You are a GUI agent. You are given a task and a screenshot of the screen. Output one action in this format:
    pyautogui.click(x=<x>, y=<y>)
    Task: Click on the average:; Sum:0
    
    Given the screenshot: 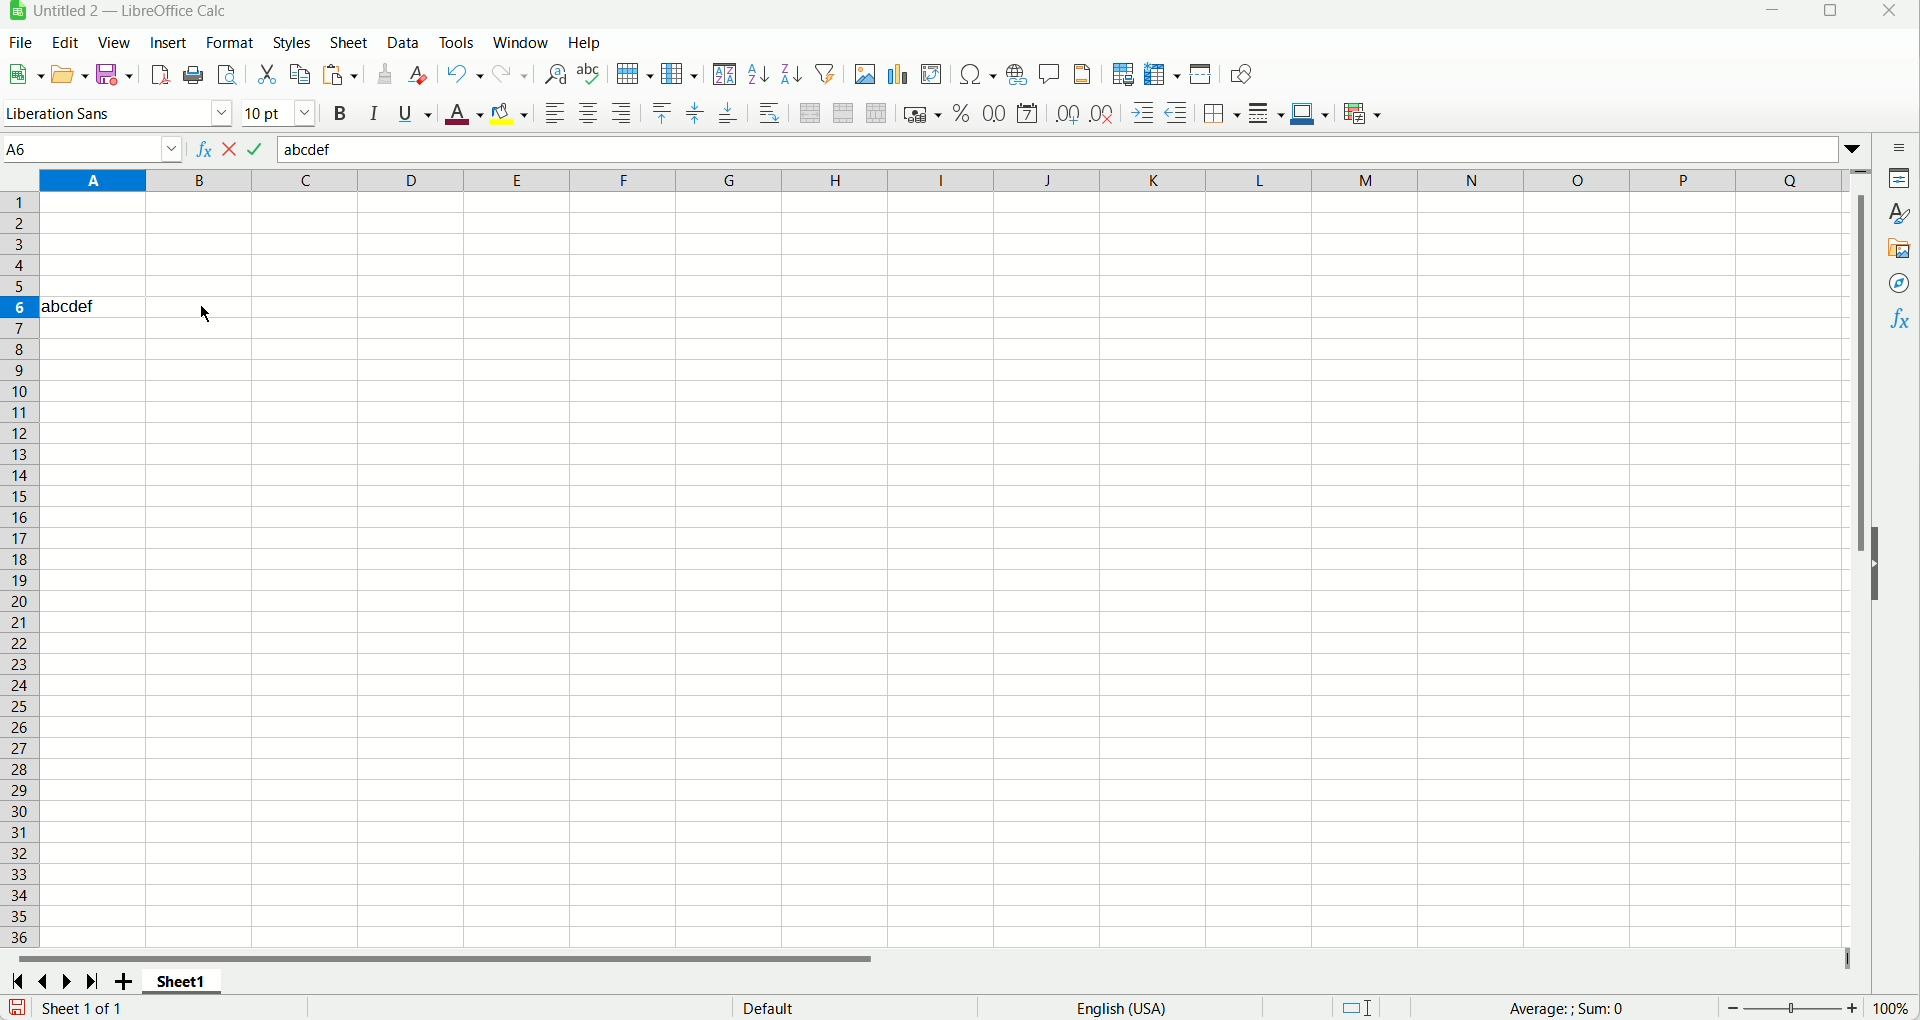 What is the action you would take?
    pyautogui.click(x=1568, y=1009)
    